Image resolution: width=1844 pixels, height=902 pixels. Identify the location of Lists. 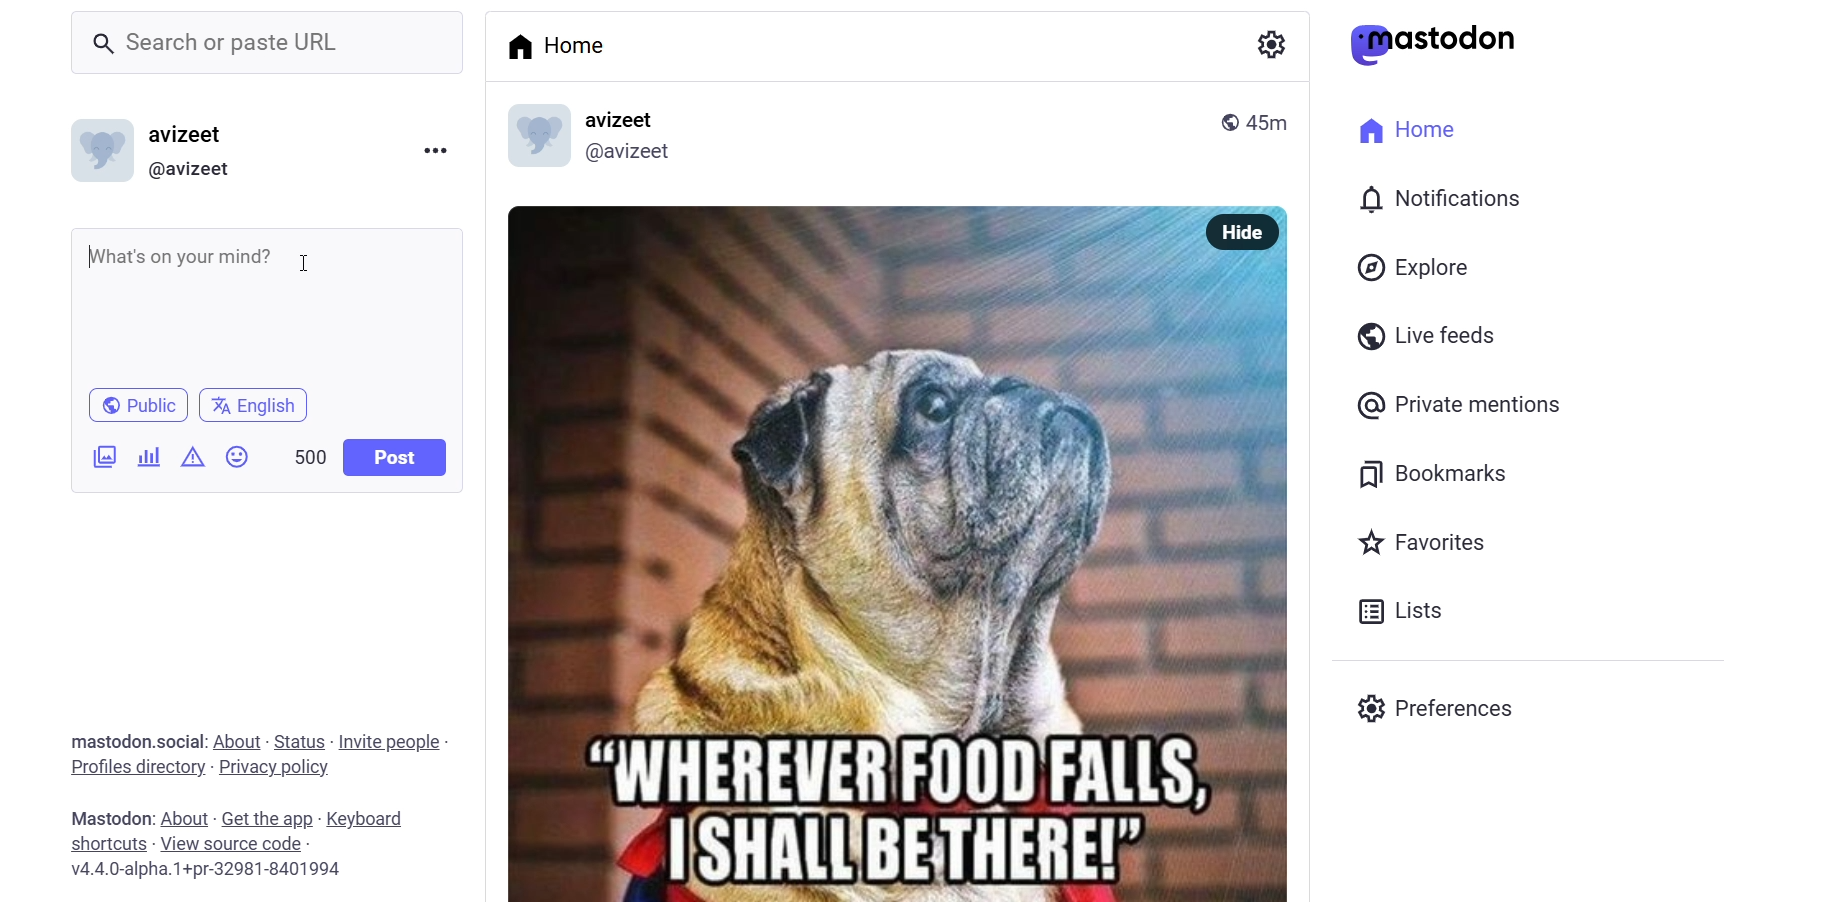
(1408, 615).